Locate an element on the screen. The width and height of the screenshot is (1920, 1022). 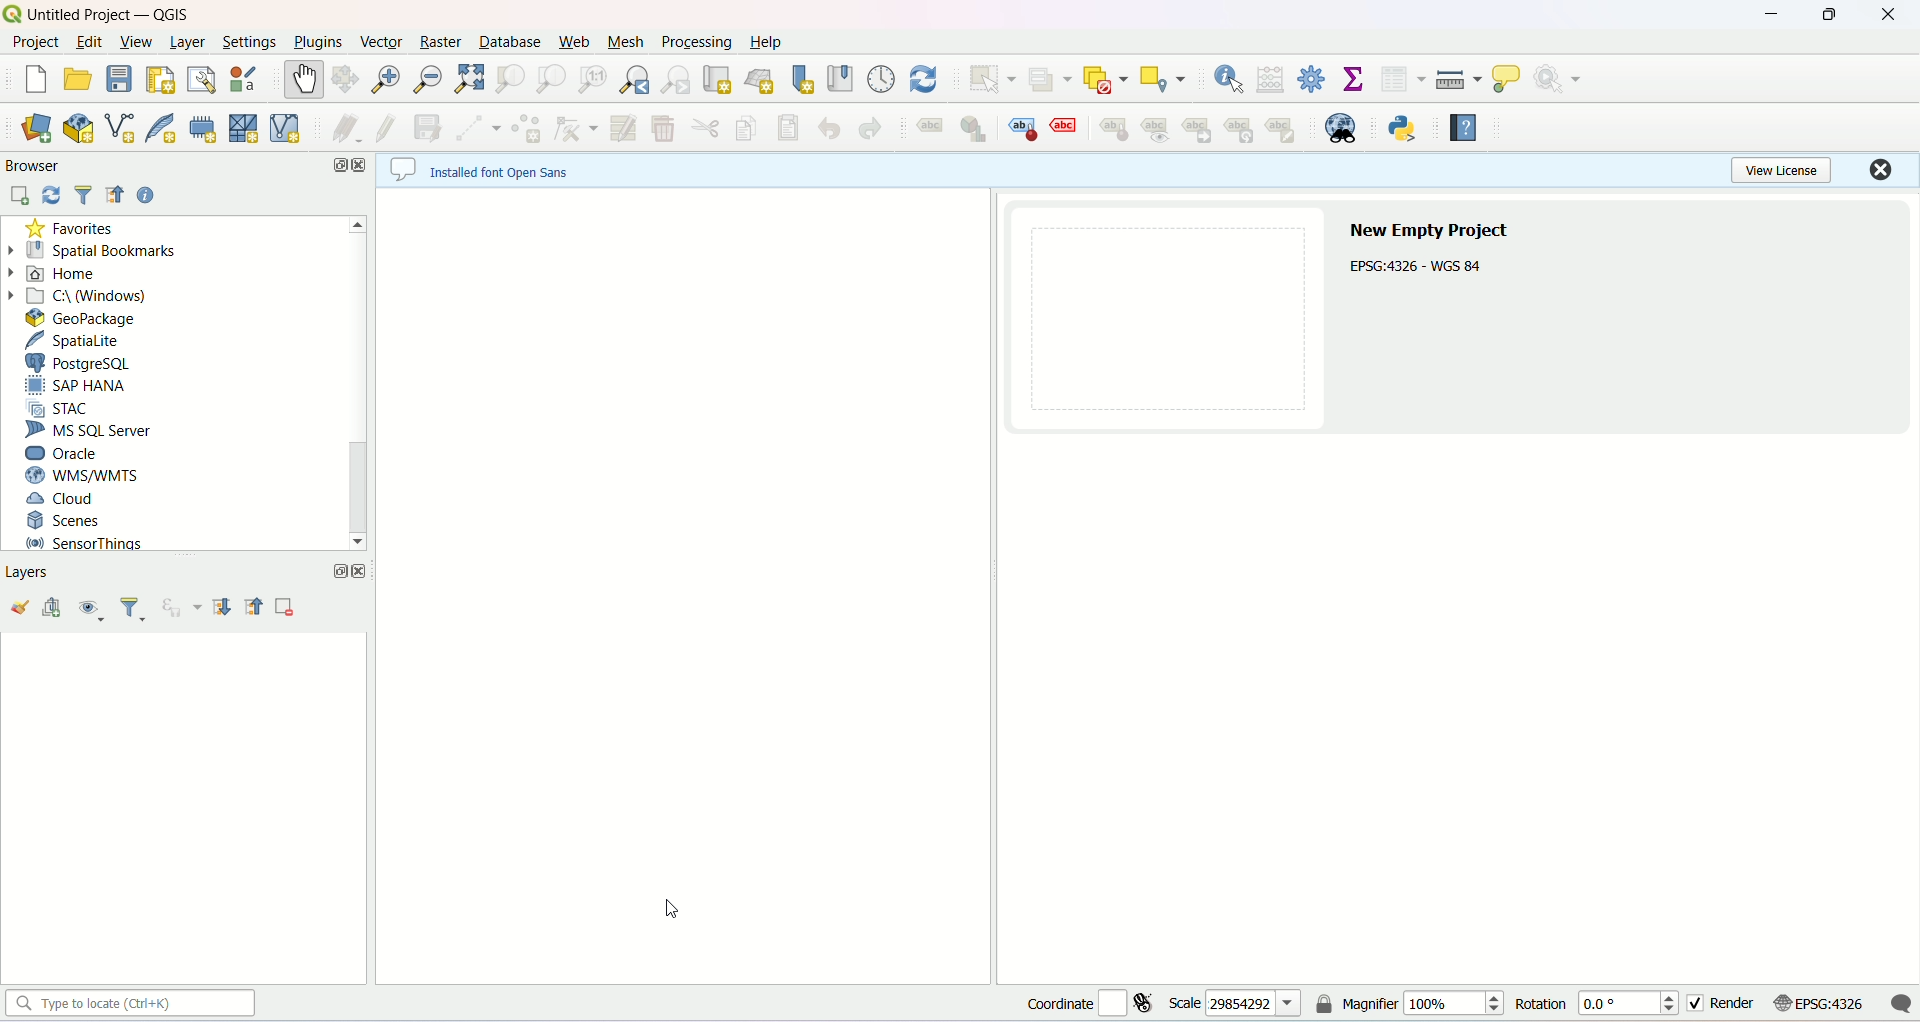
select by location is located at coordinates (1168, 77).